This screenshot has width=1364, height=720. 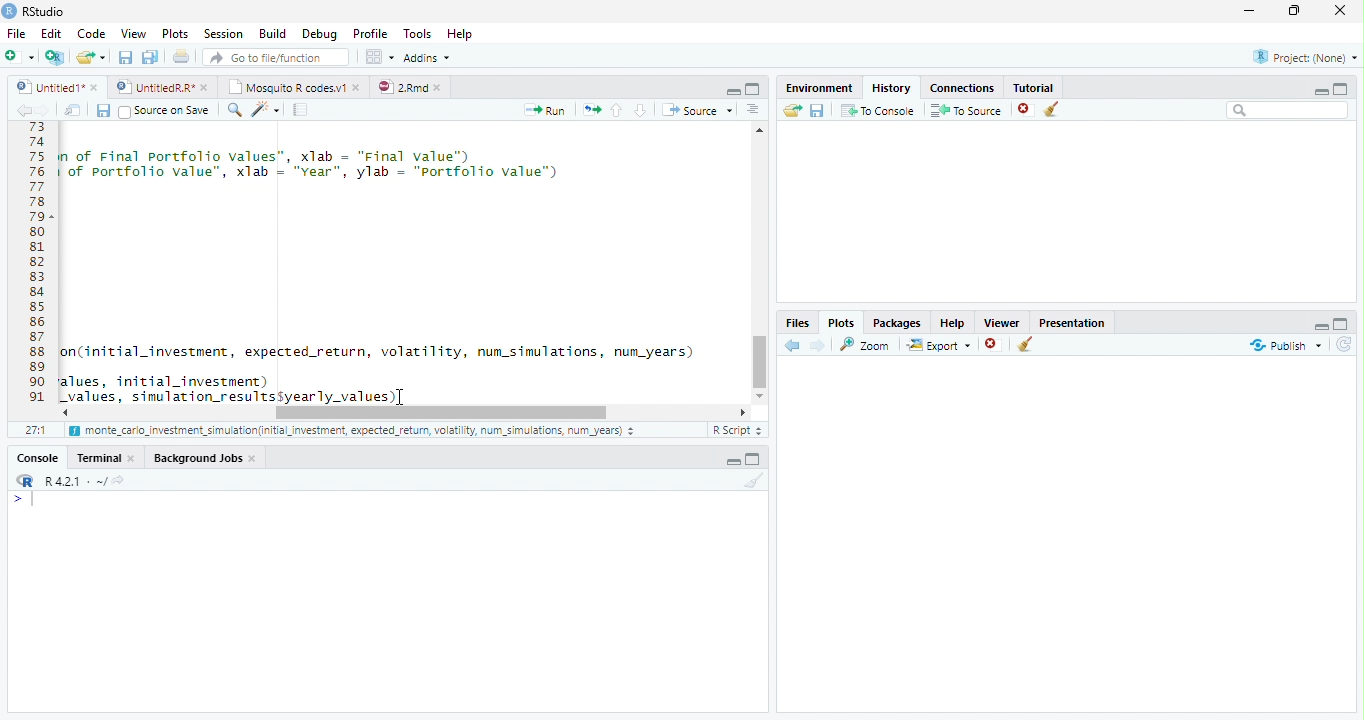 What do you see at coordinates (462, 35) in the screenshot?
I see `Help` at bounding box center [462, 35].